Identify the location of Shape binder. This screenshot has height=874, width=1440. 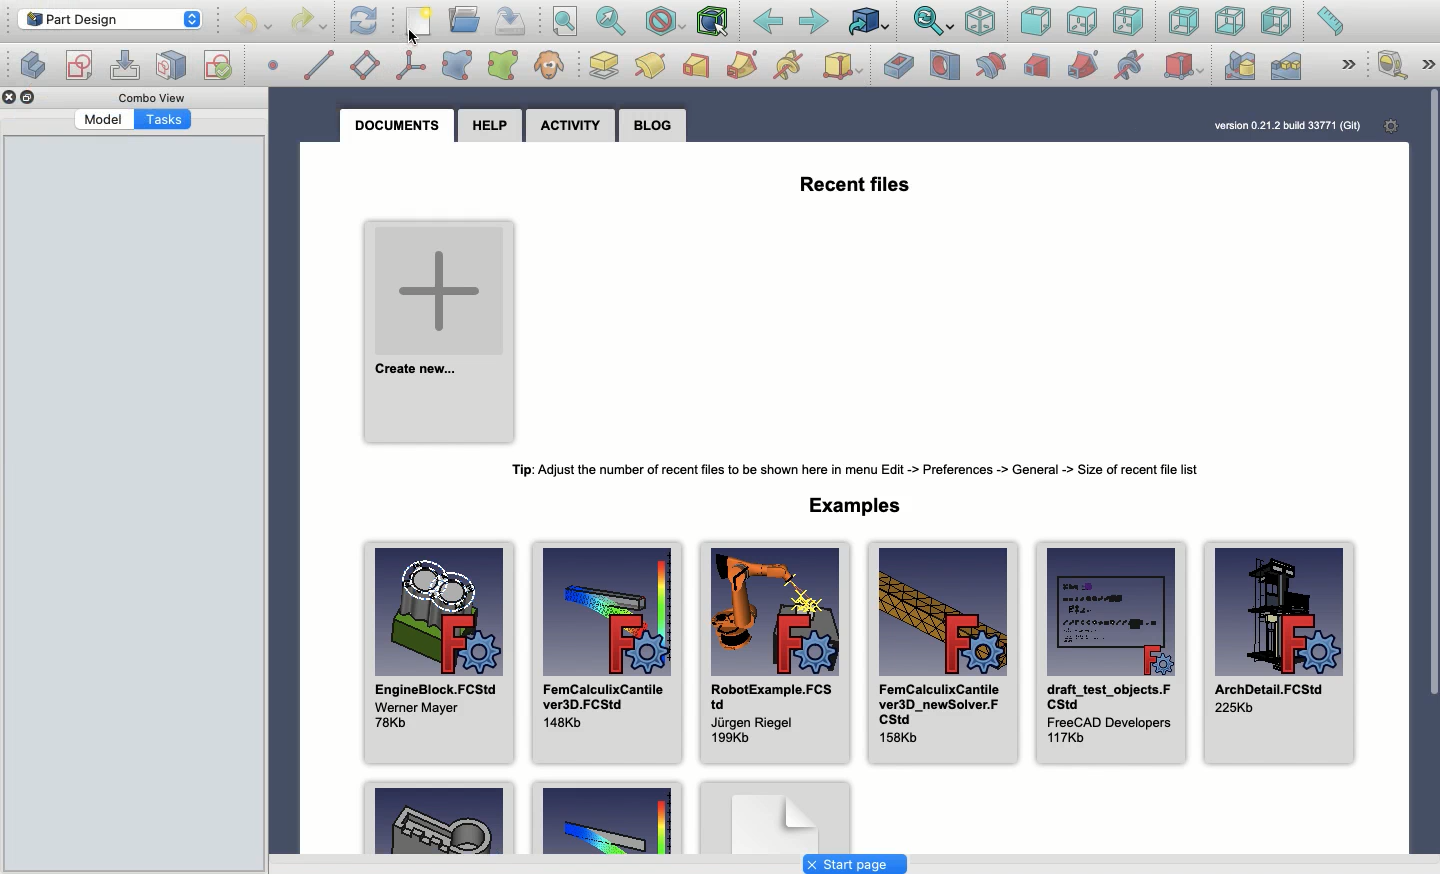
(457, 65).